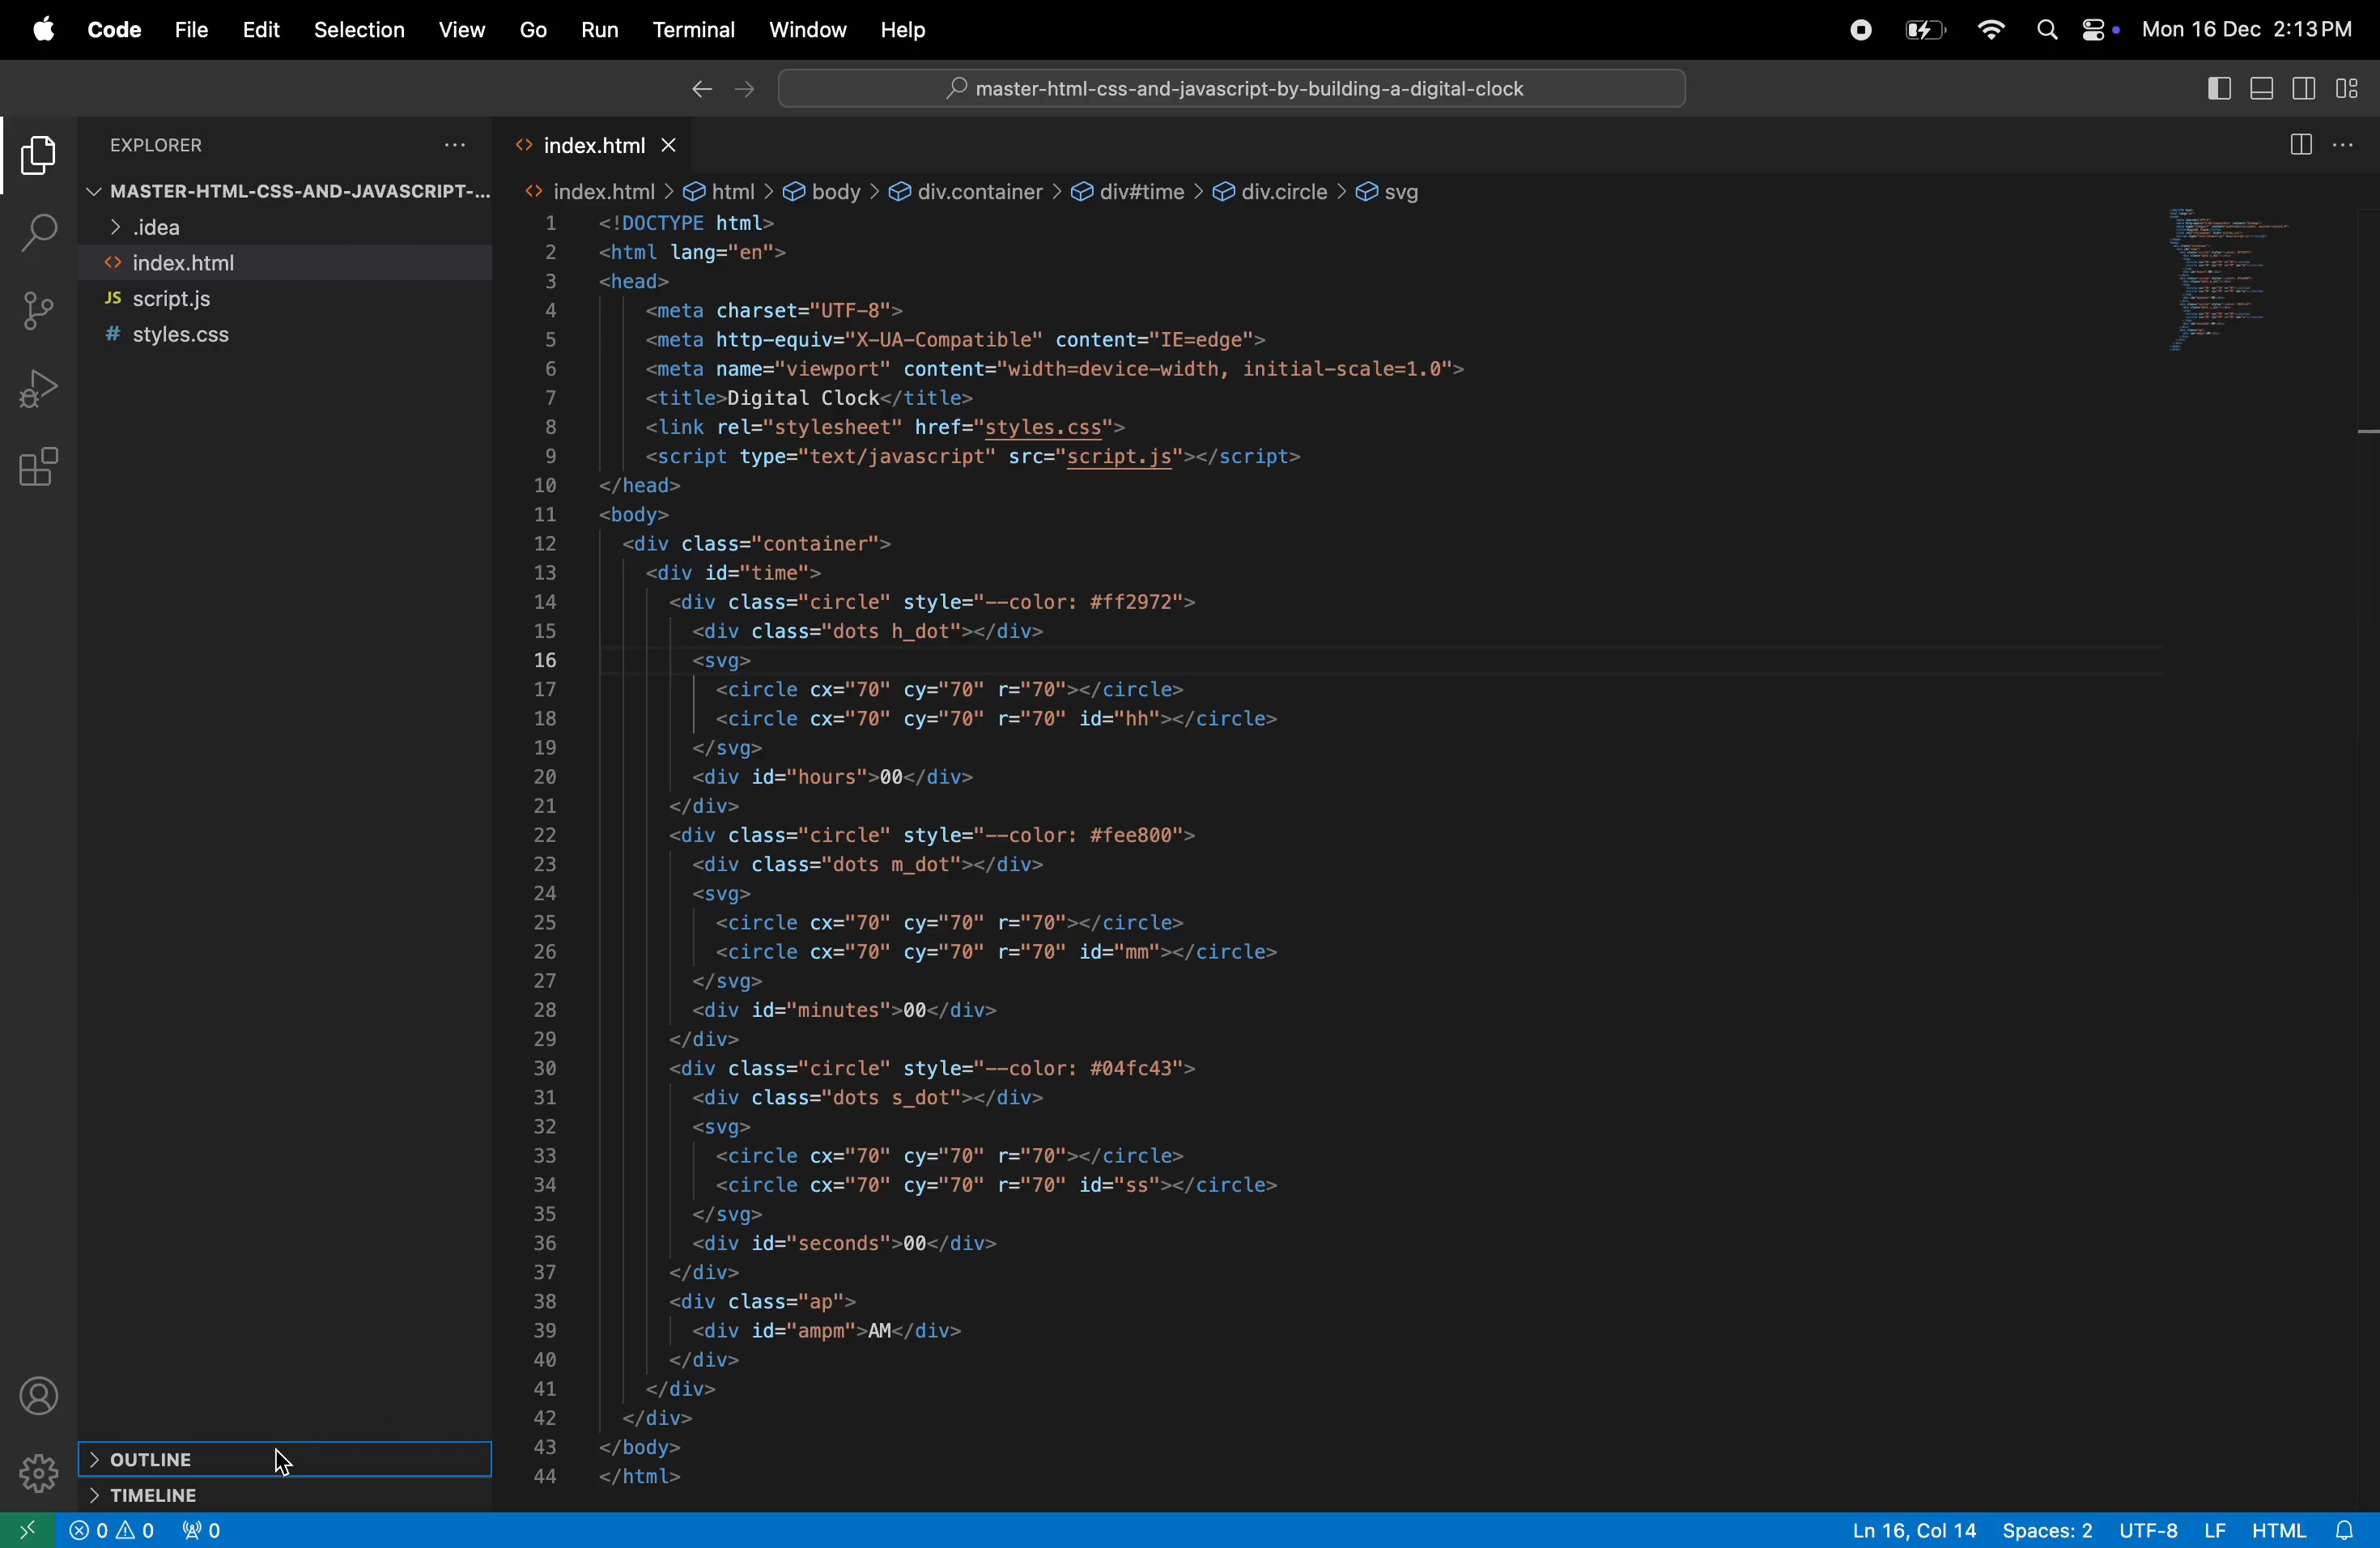  Describe the element at coordinates (1905, 1529) in the screenshot. I see `Ln 16, Col 14` at that location.